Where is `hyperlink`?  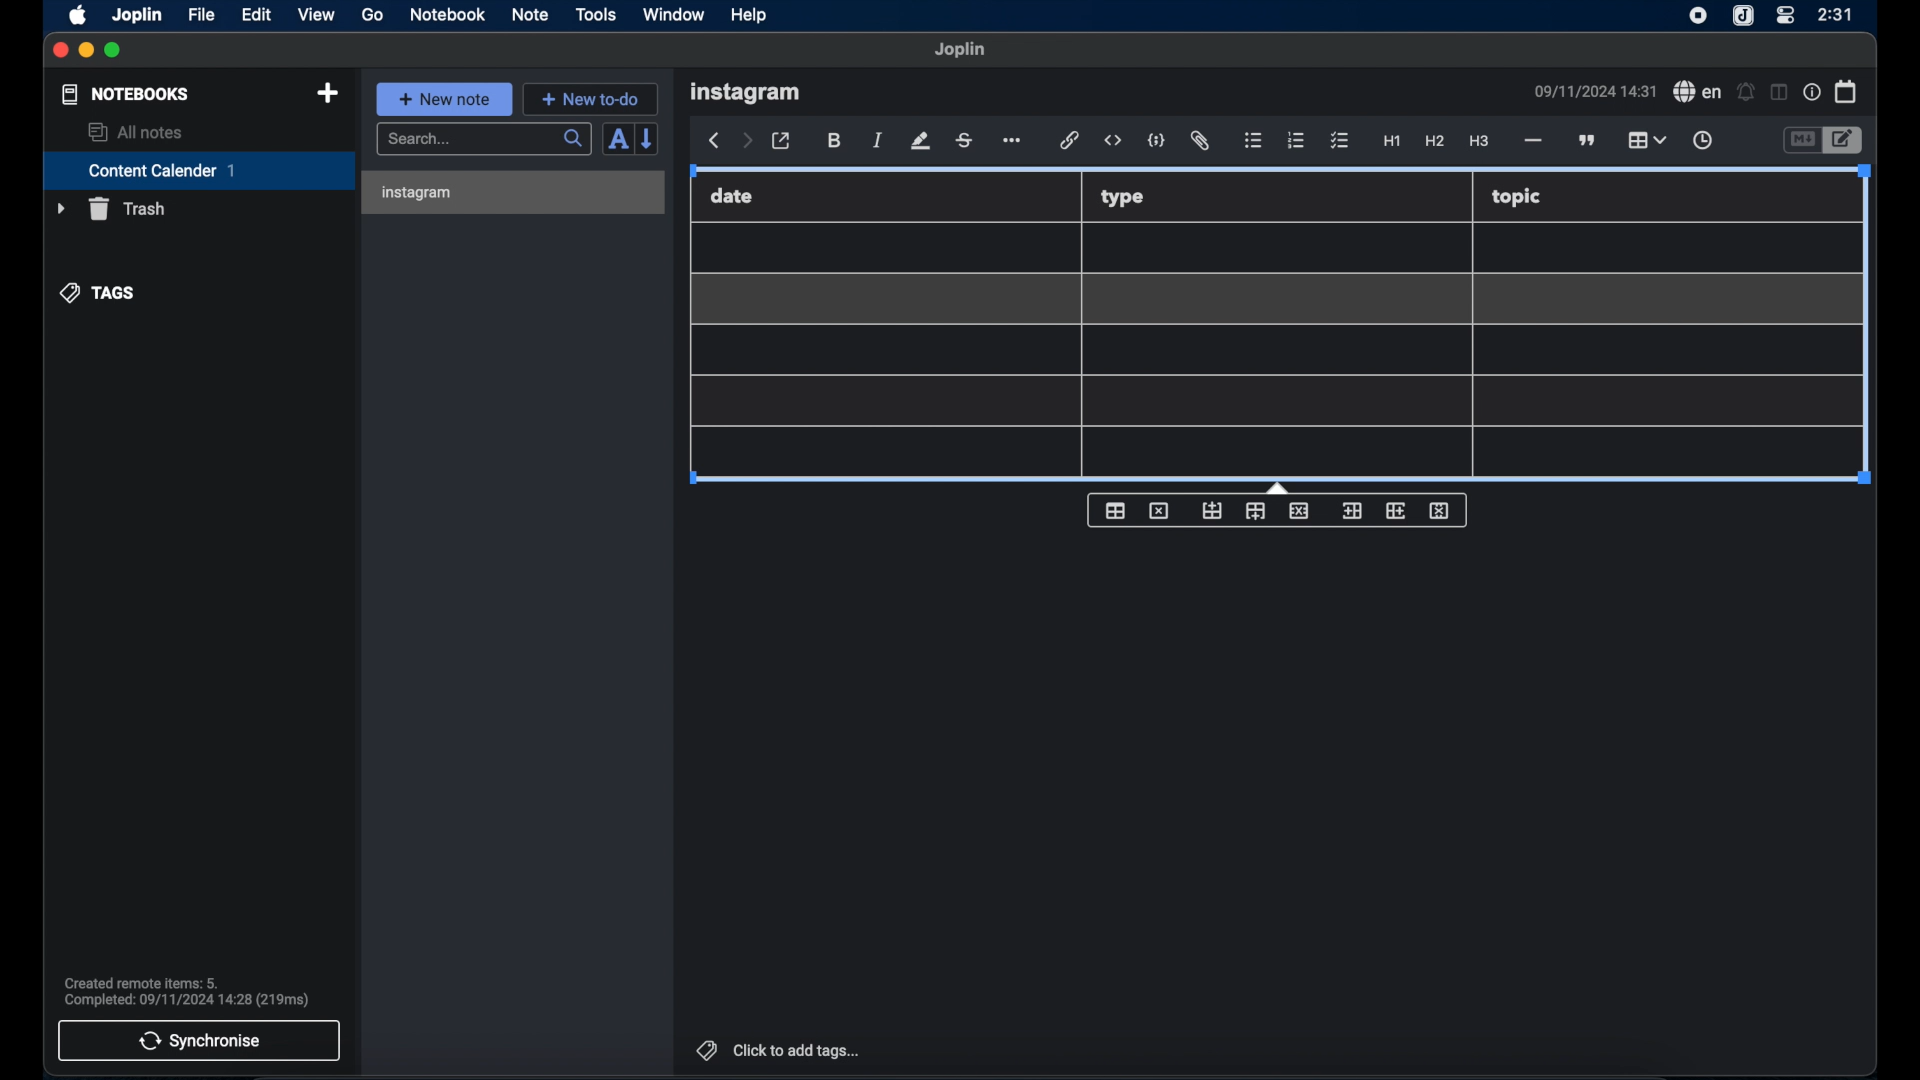 hyperlink is located at coordinates (1068, 139).